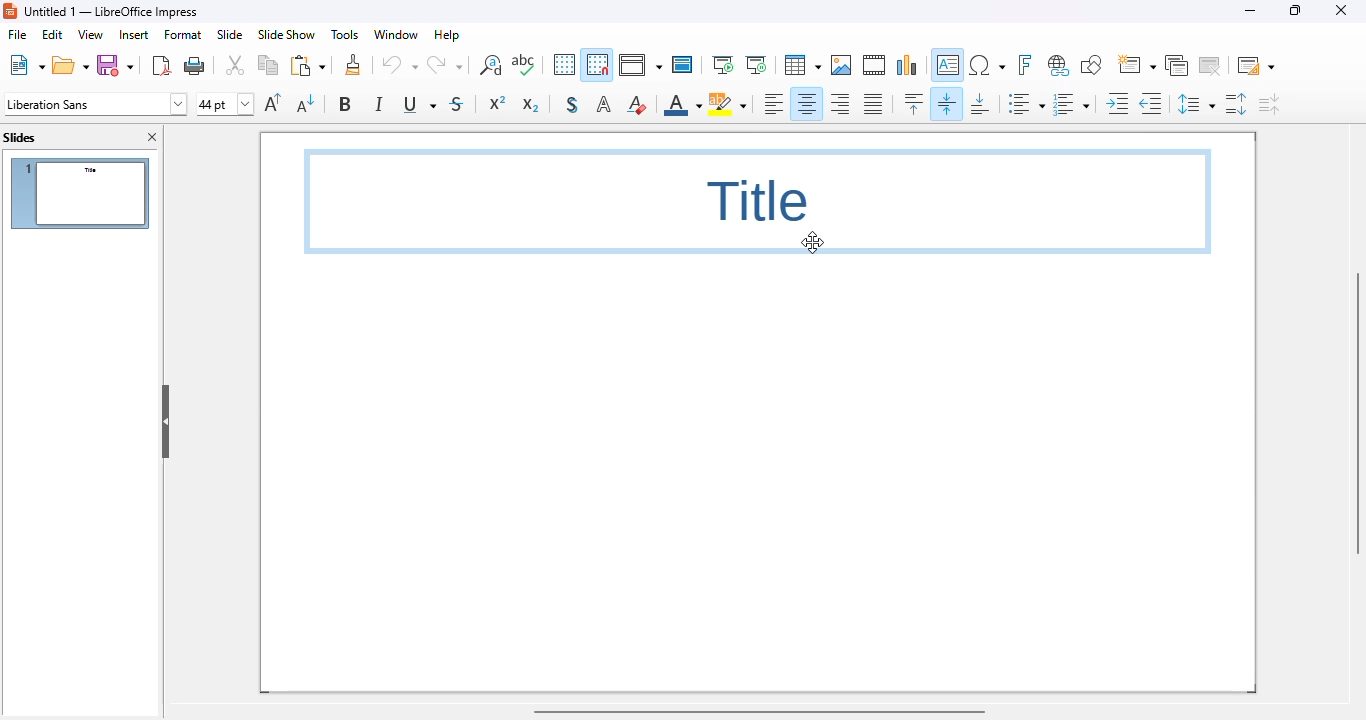  Describe the element at coordinates (979, 104) in the screenshot. I see `align bottom` at that location.